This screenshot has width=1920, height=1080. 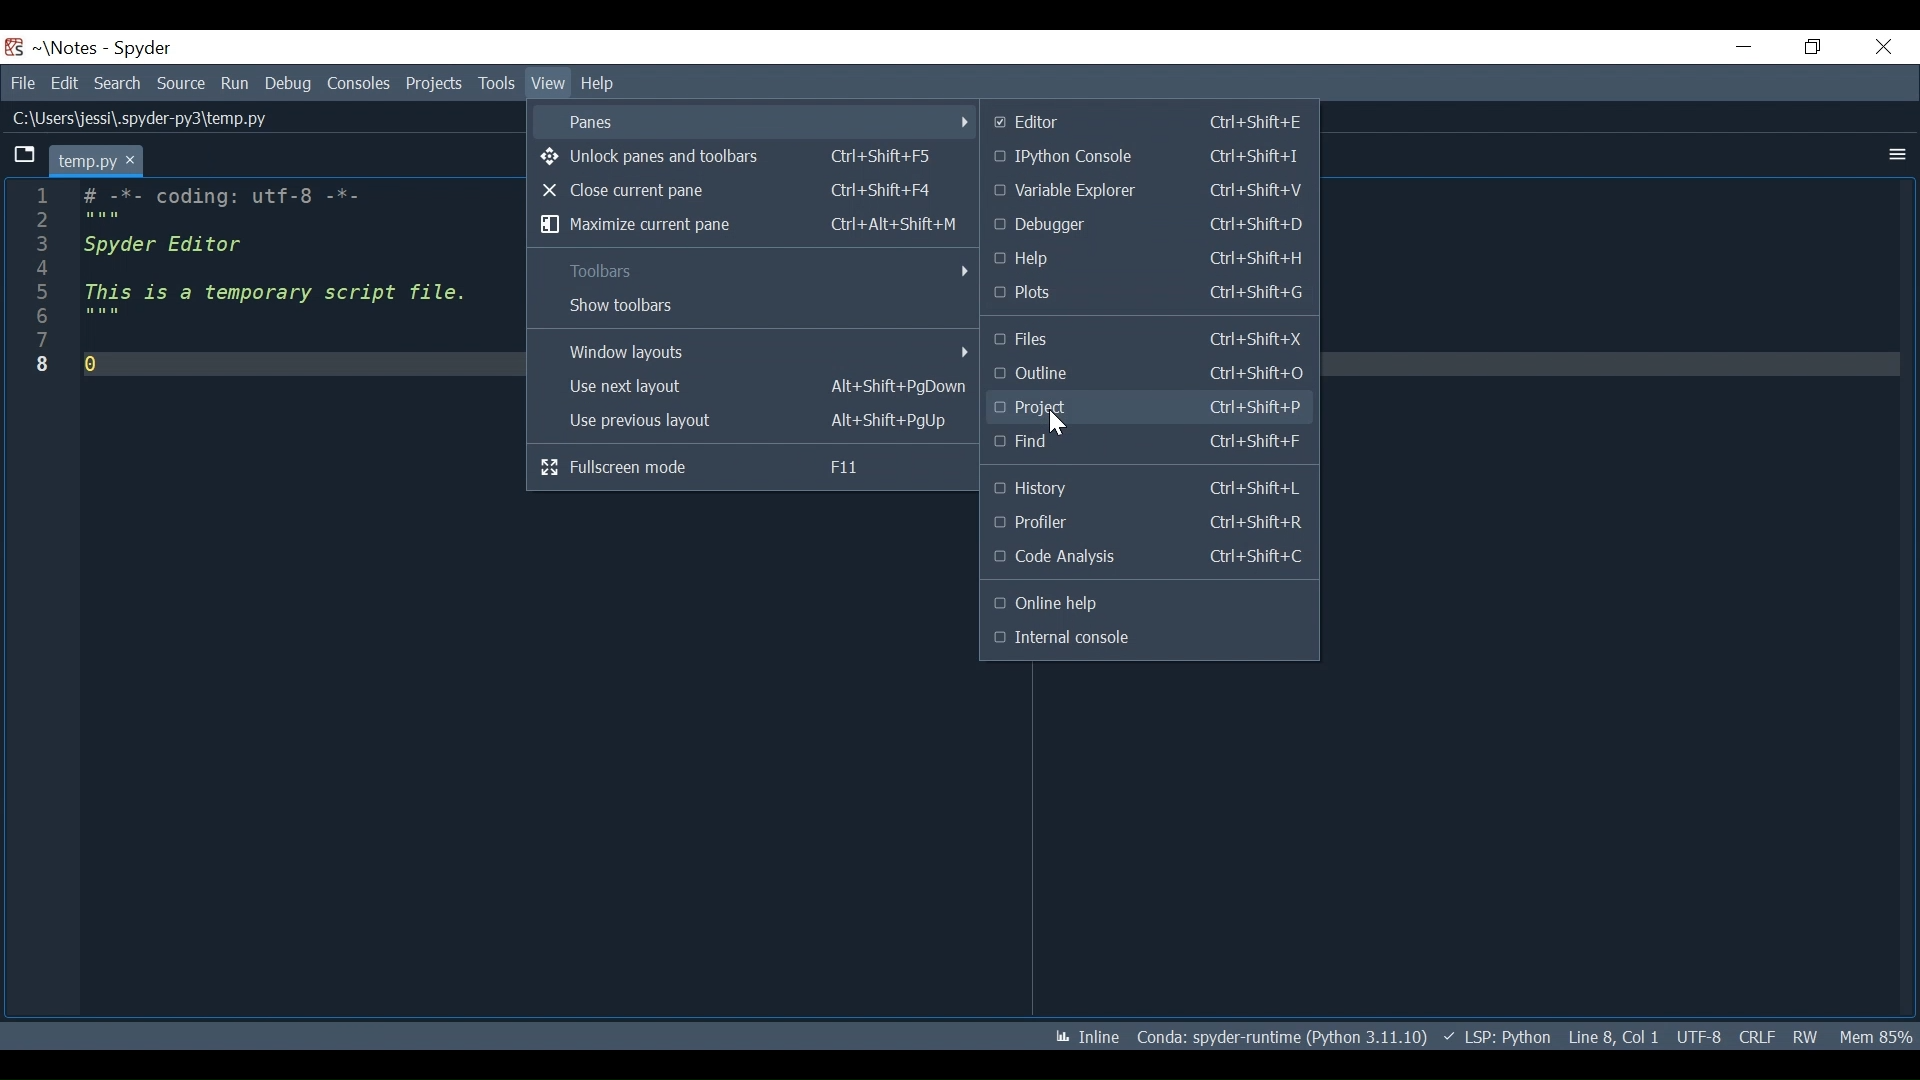 What do you see at coordinates (1754, 1036) in the screenshot?
I see `CRLF` at bounding box center [1754, 1036].